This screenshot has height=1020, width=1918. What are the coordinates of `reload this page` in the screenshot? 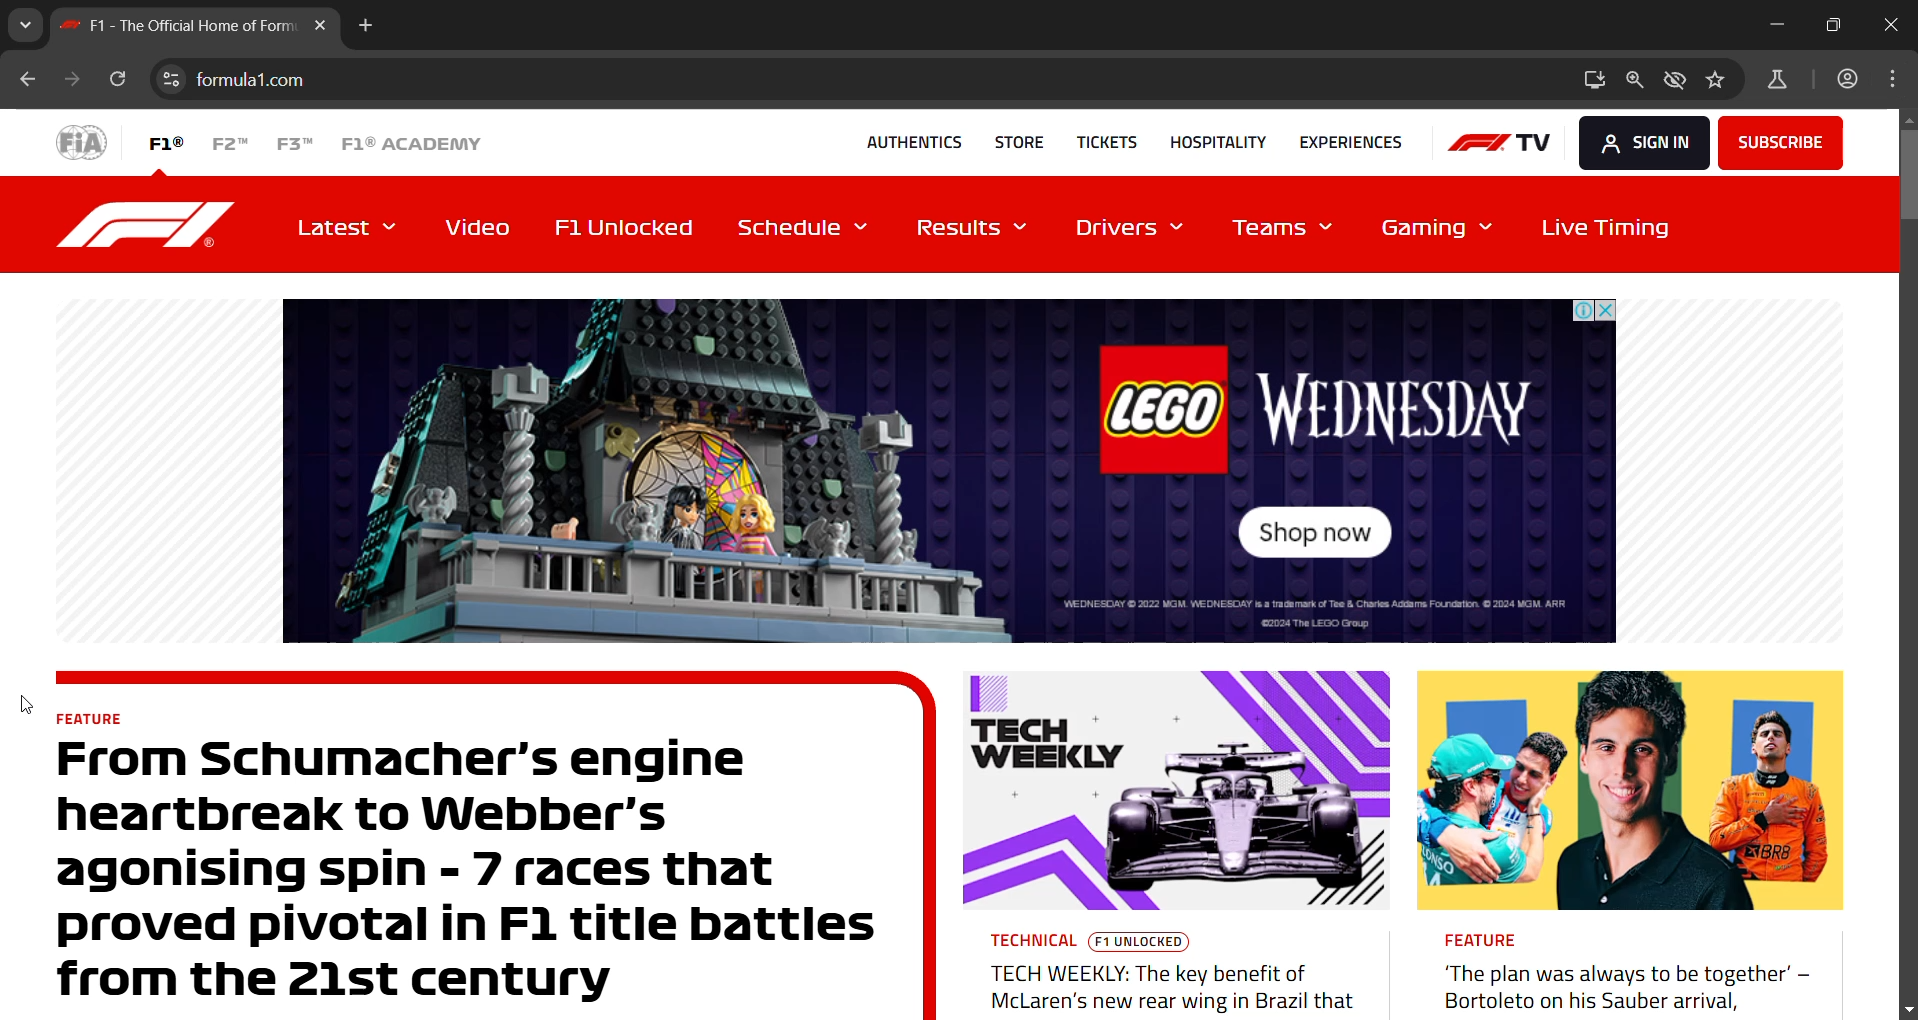 It's located at (116, 82).